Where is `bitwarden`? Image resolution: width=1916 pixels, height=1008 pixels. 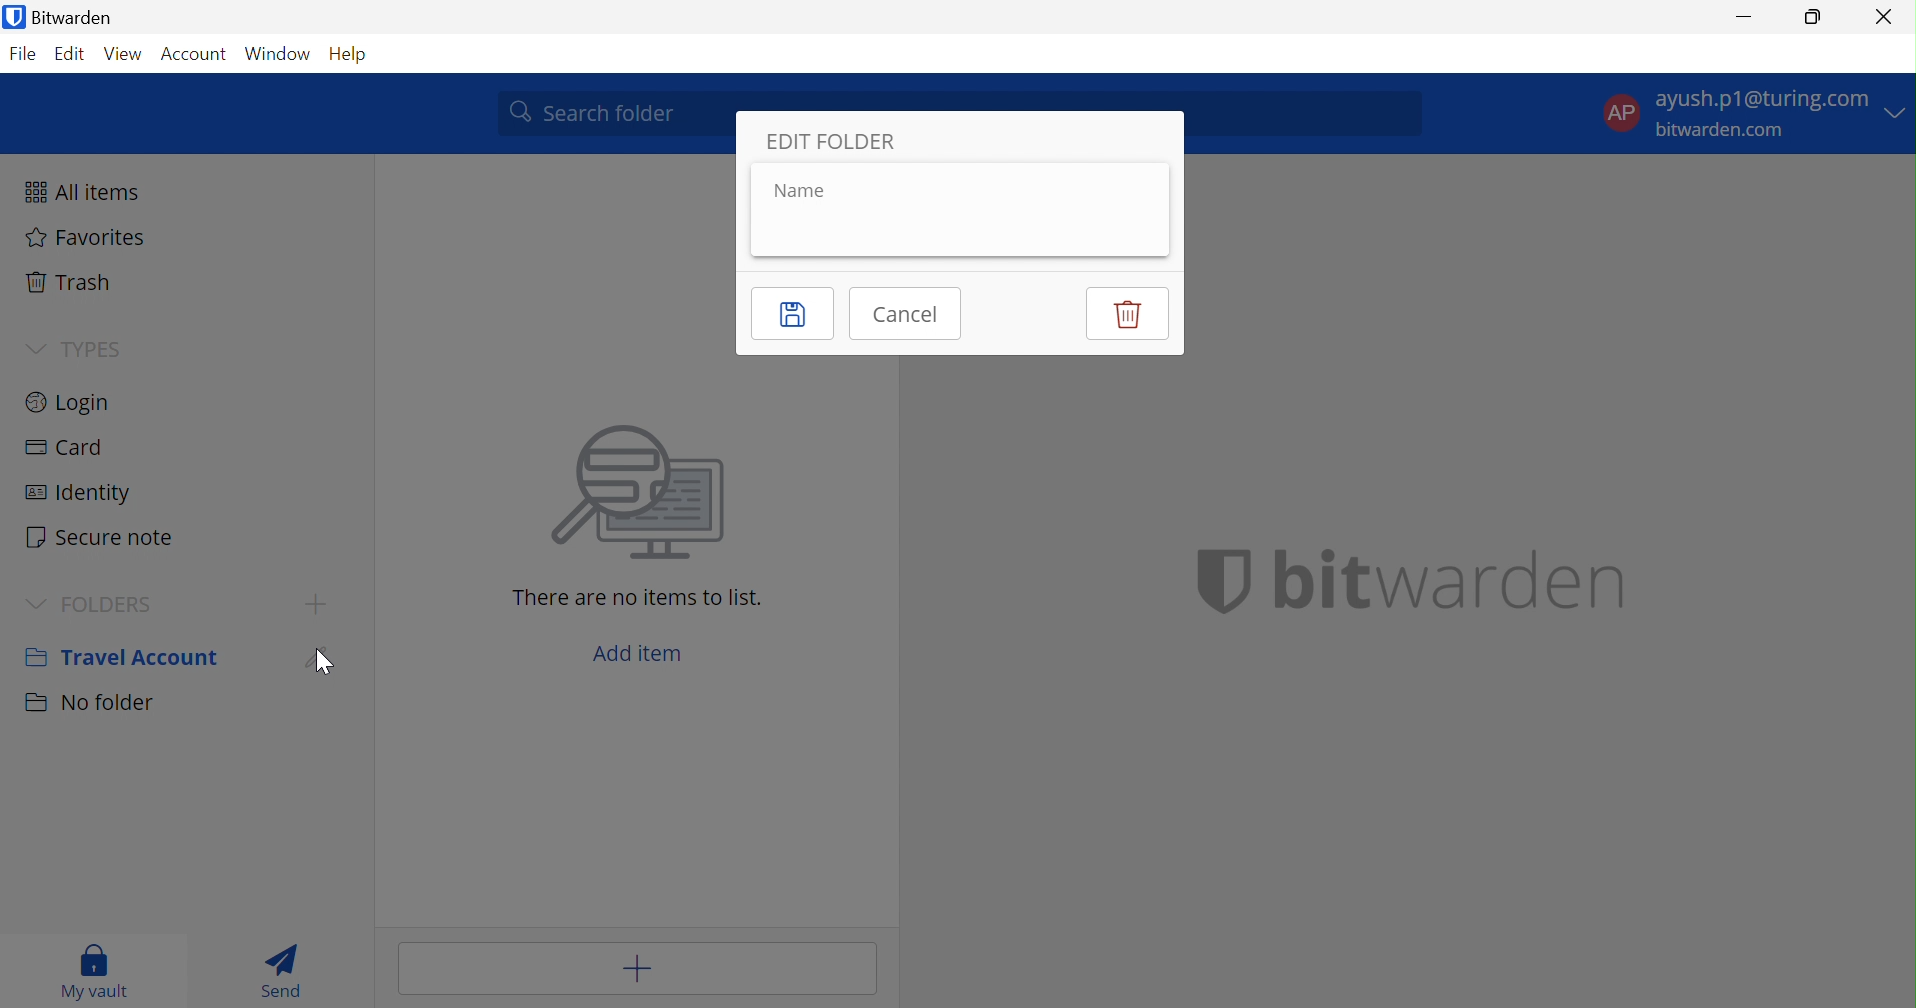
bitwarden is located at coordinates (1447, 579).